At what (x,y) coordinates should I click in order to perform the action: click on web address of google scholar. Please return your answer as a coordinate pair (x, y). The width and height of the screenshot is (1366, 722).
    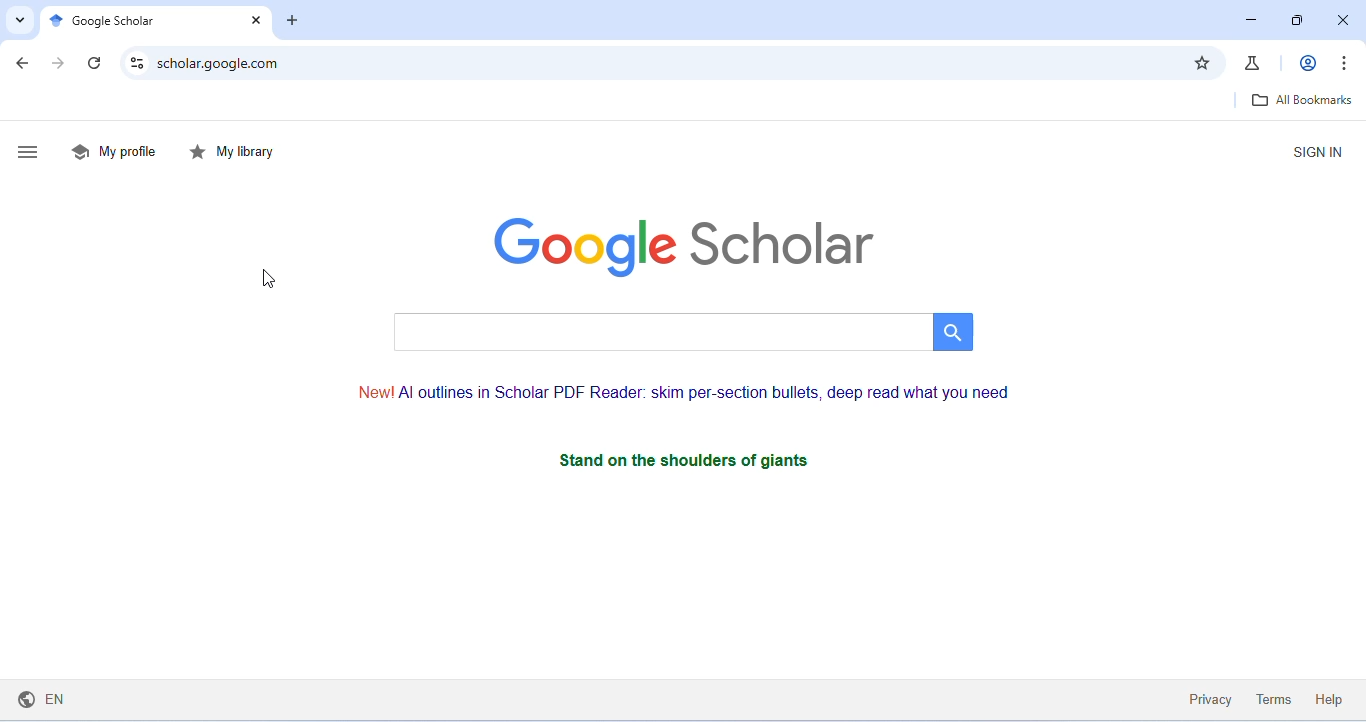
    Looking at the image, I should click on (666, 60).